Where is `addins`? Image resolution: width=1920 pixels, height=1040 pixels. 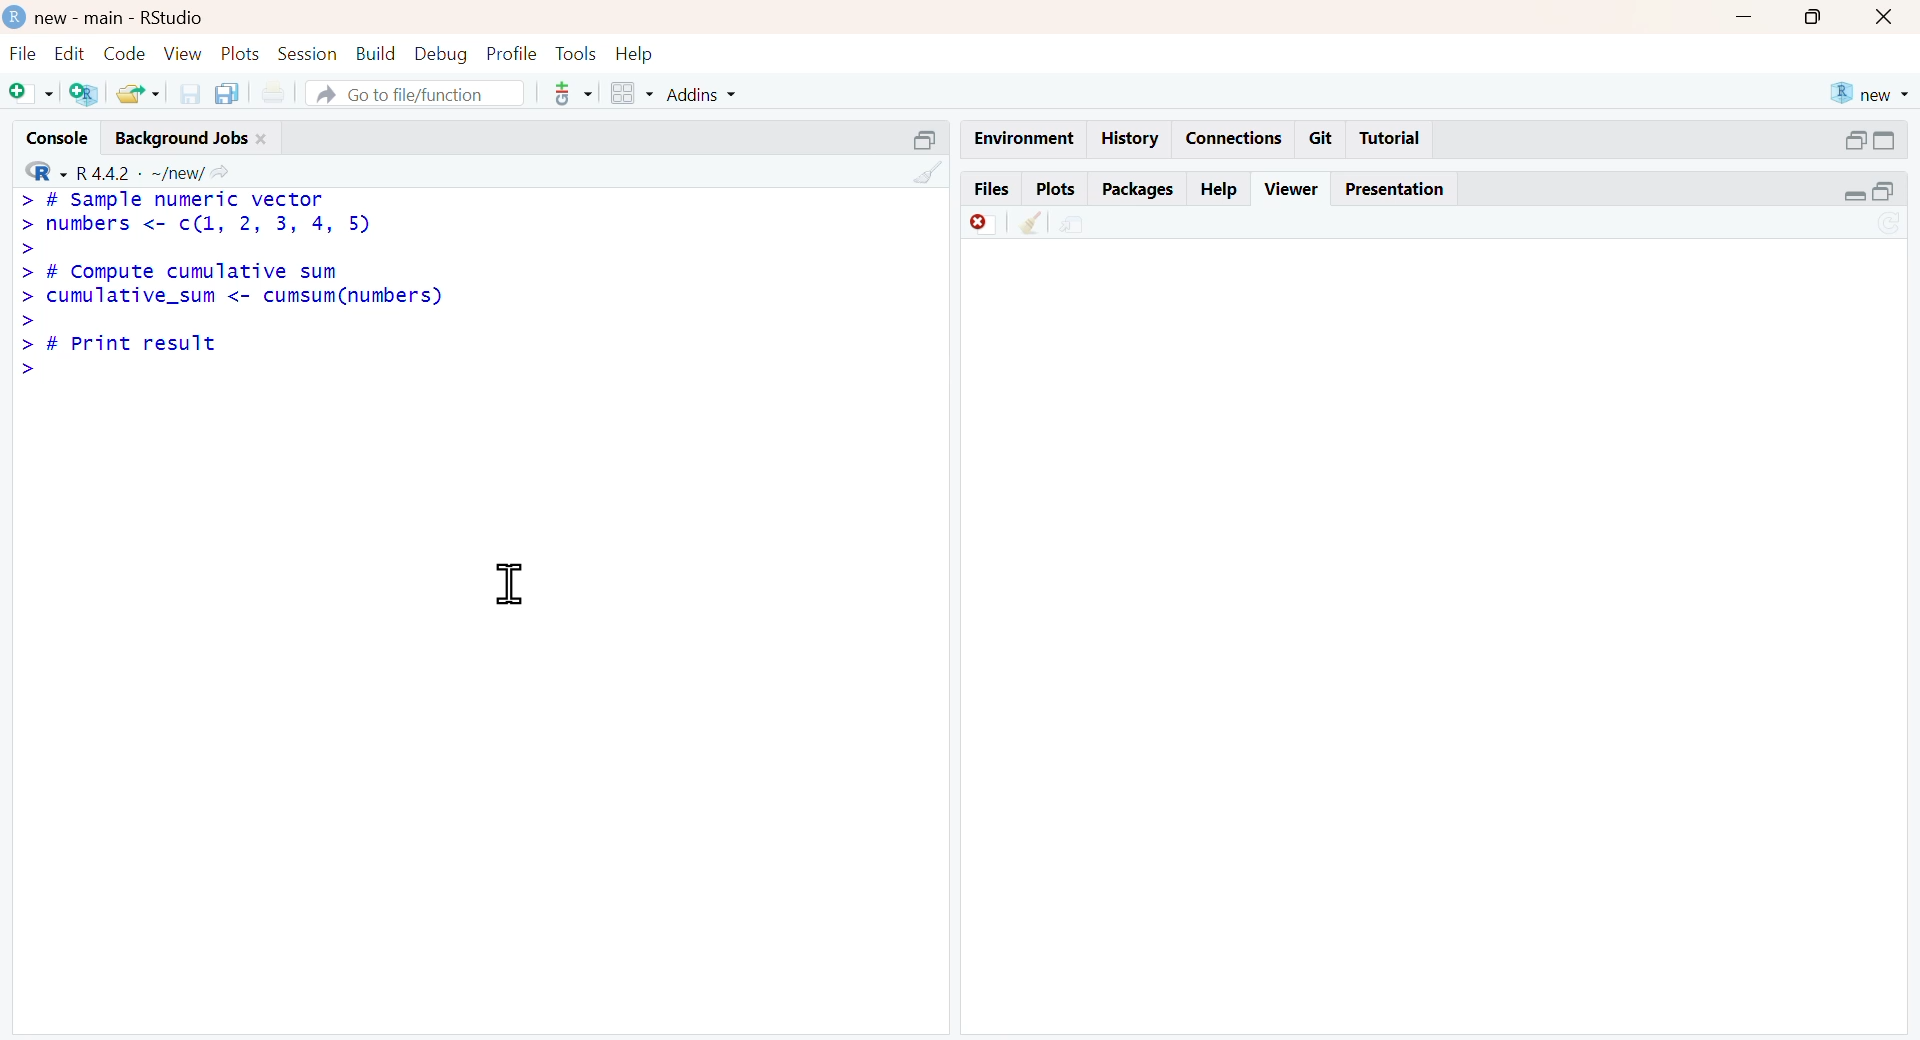 addins is located at coordinates (701, 94).